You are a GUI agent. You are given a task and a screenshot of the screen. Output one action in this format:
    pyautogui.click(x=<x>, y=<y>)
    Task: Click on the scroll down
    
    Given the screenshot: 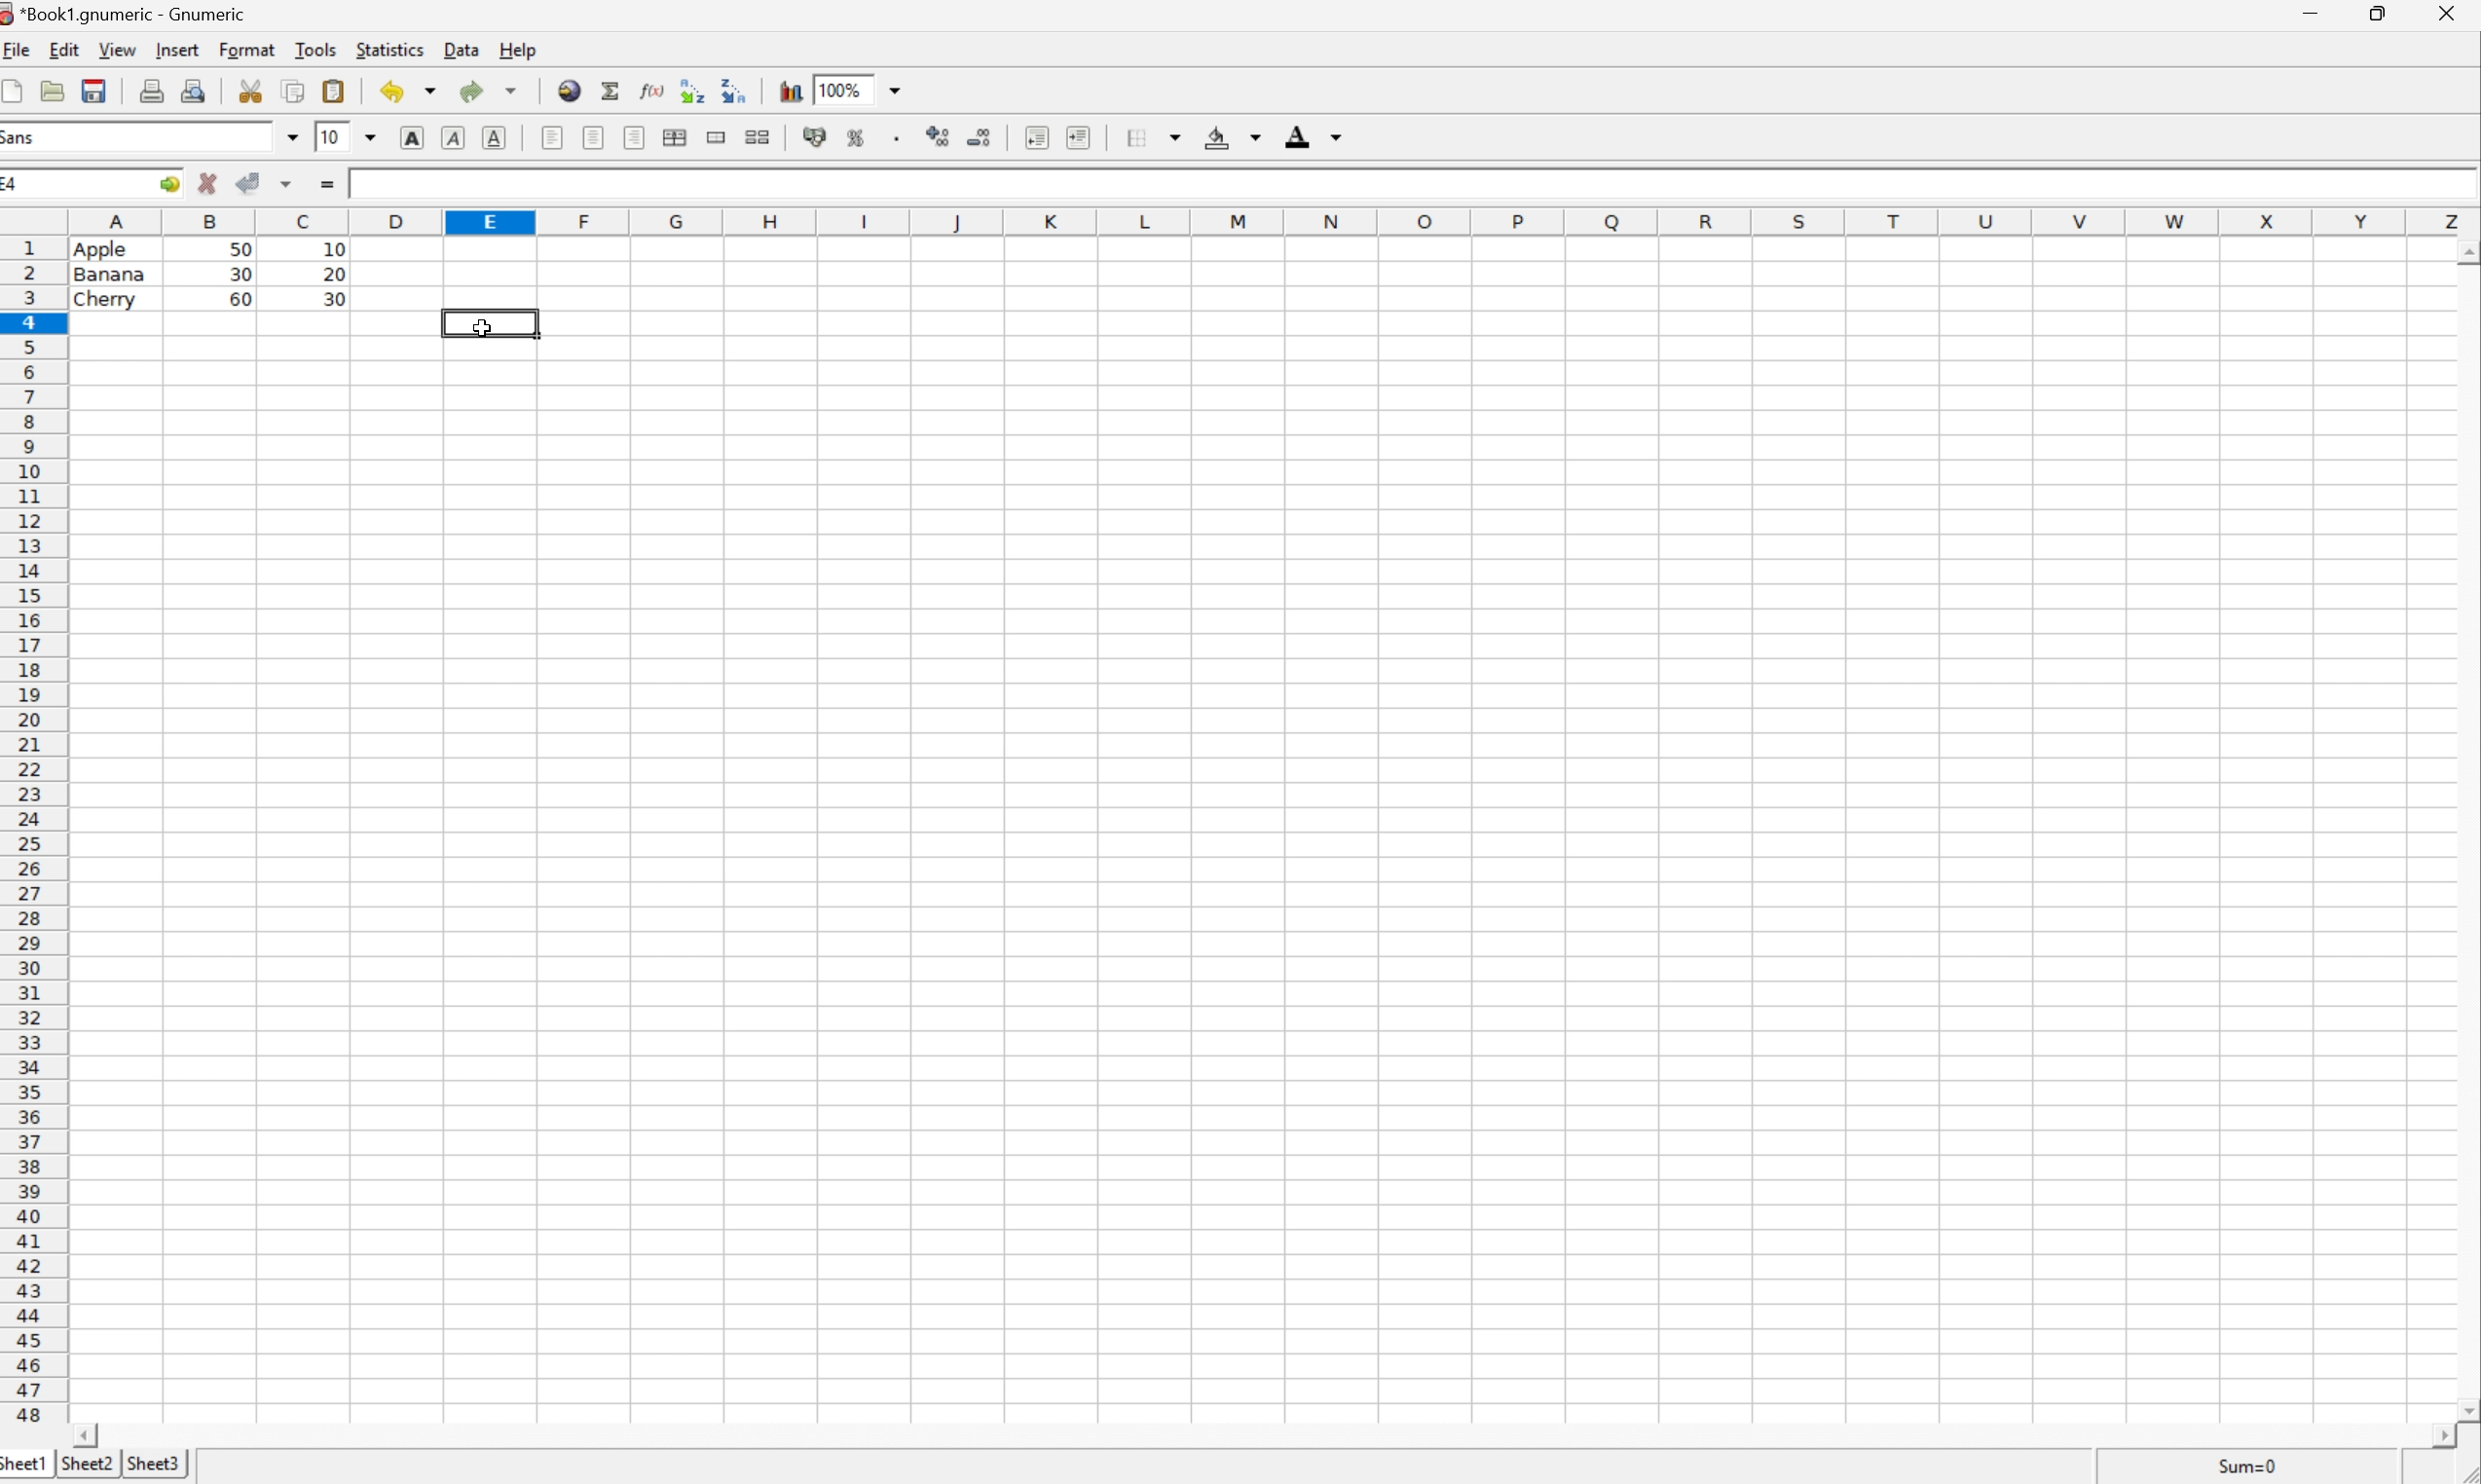 What is the action you would take?
    pyautogui.click(x=2465, y=1410)
    